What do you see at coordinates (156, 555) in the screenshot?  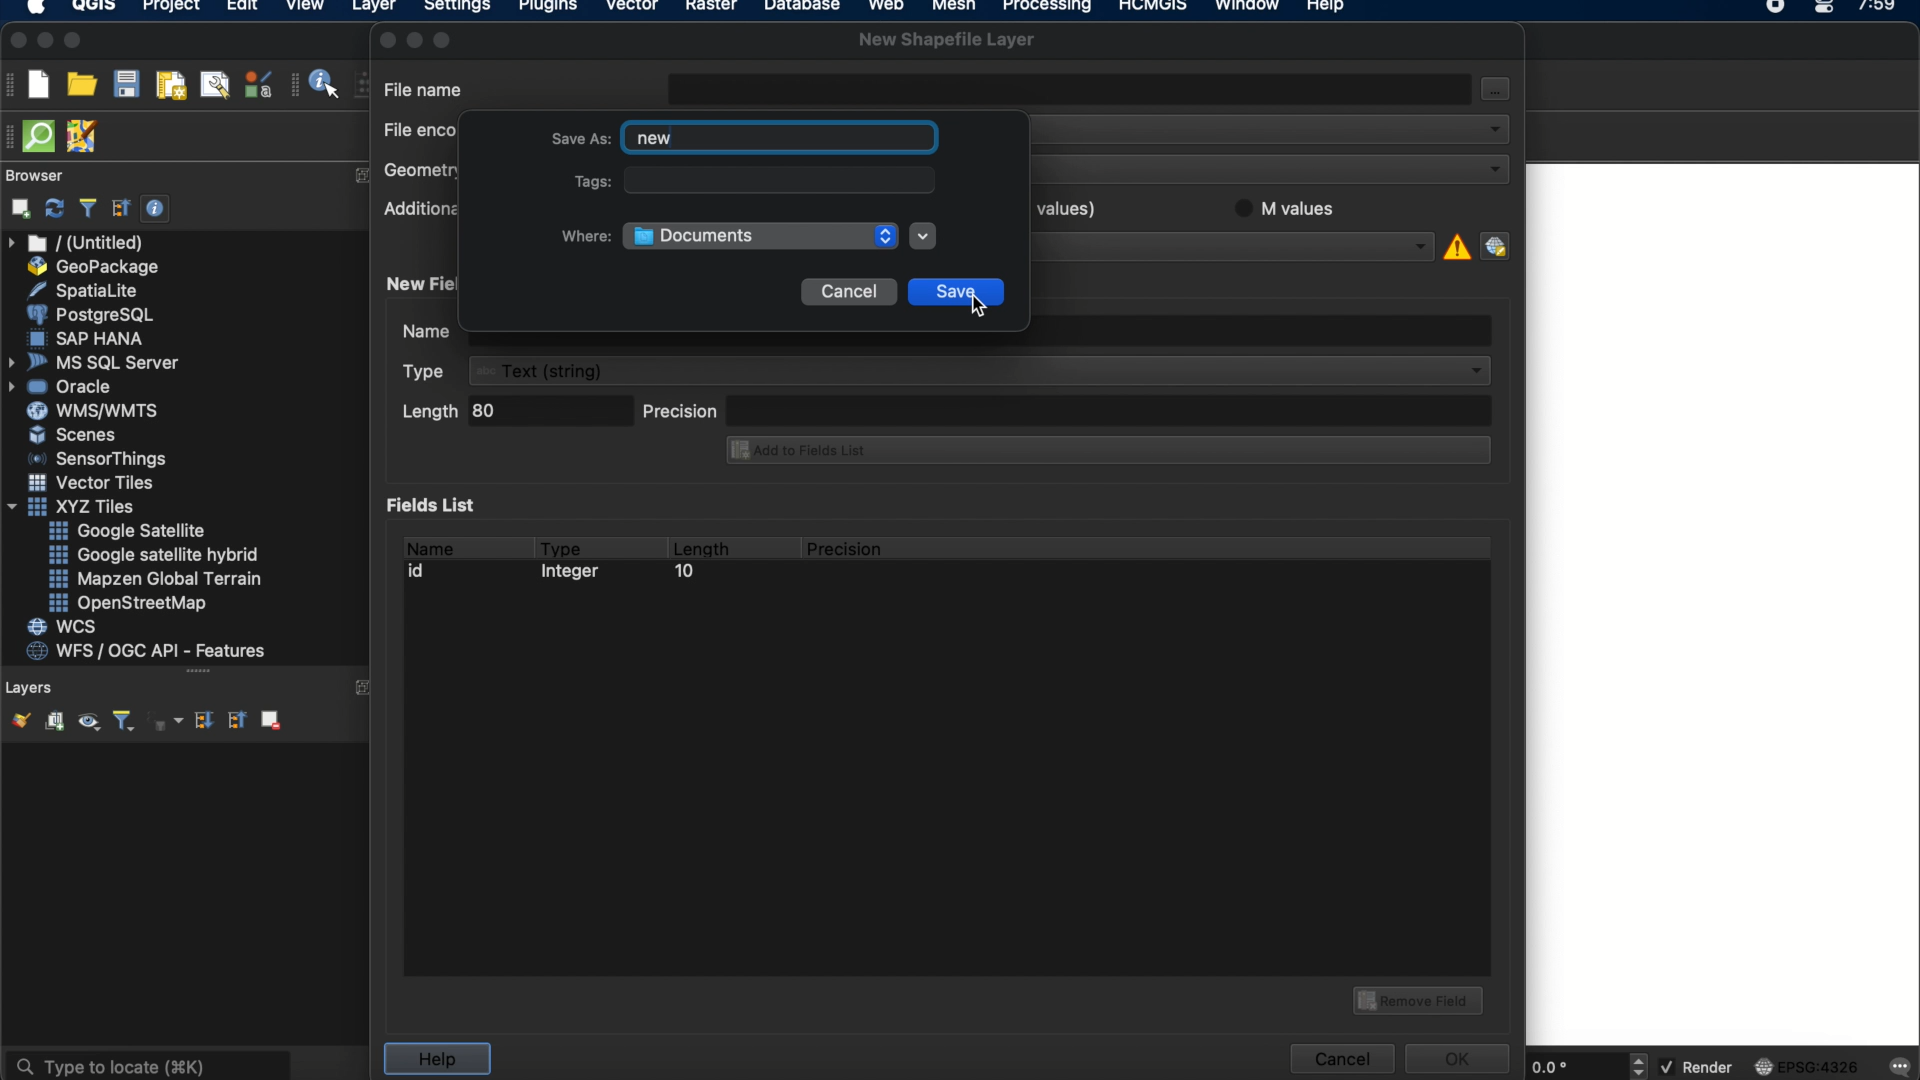 I see `google satellite hybrid` at bounding box center [156, 555].